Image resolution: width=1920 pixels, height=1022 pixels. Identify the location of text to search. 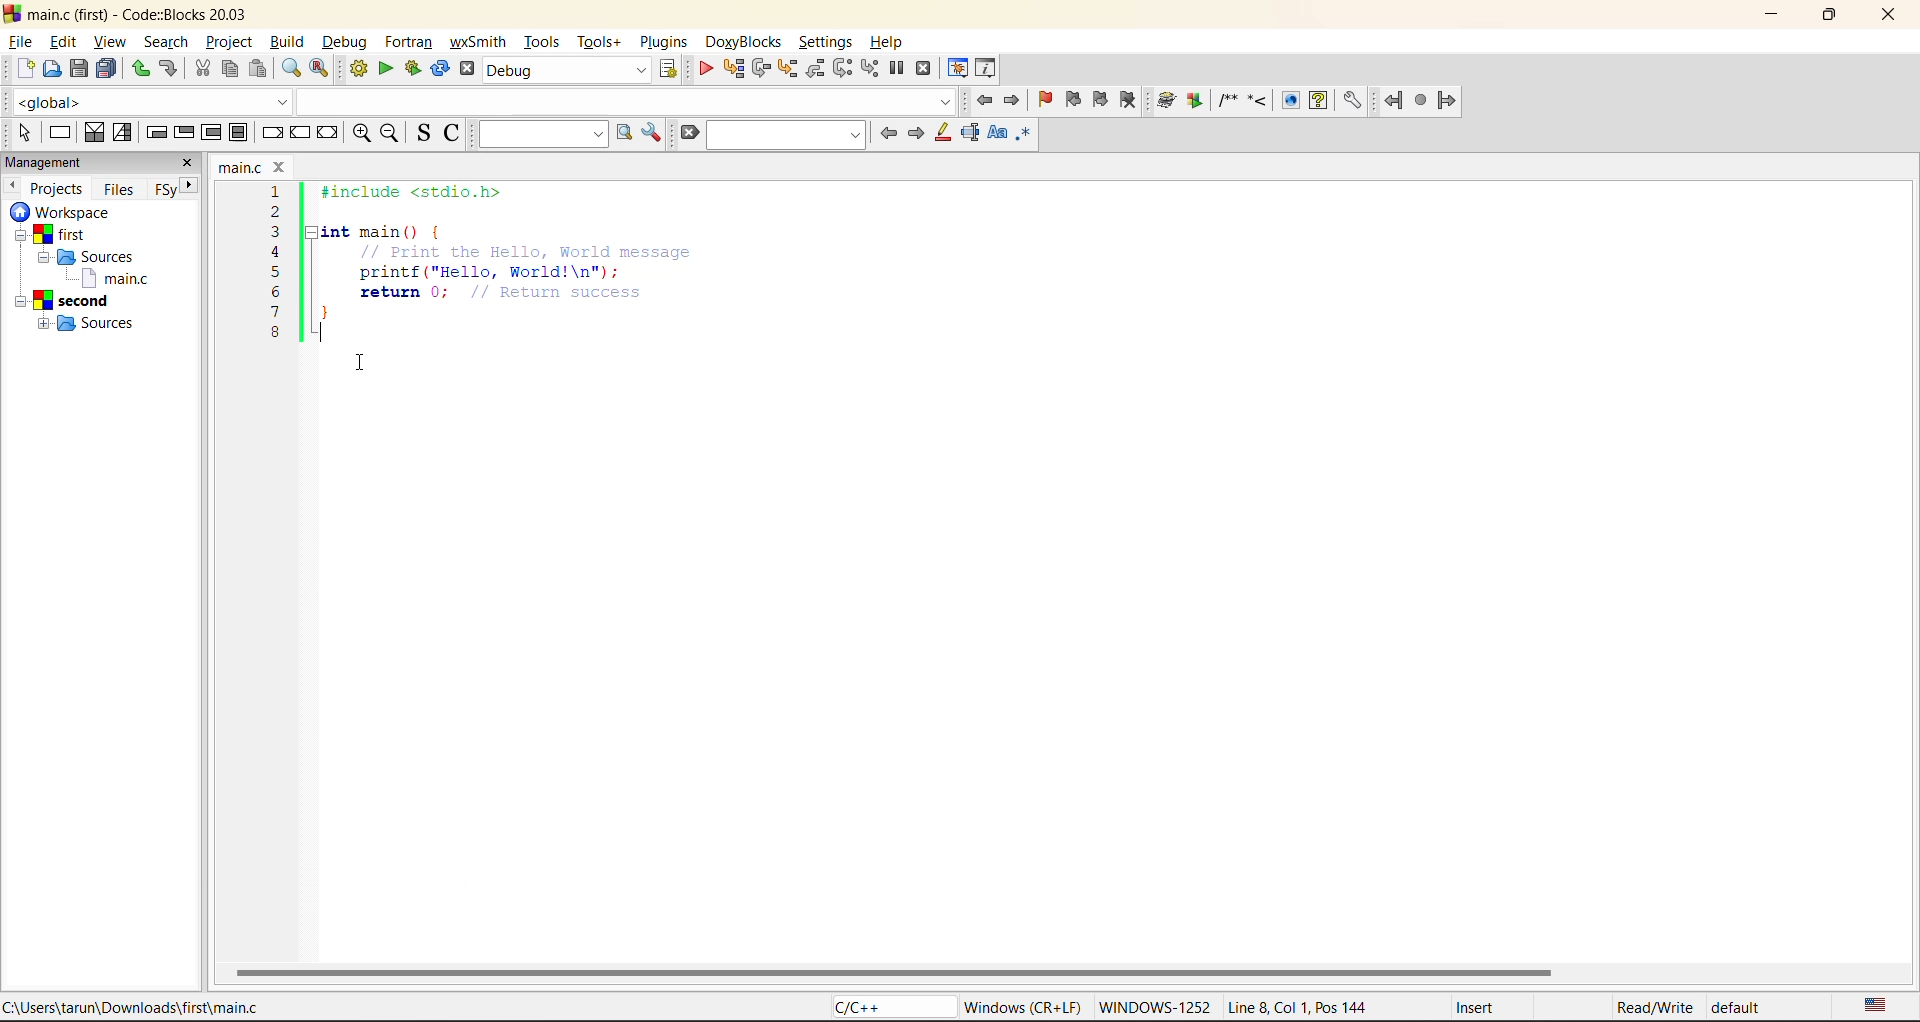
(542, 134).